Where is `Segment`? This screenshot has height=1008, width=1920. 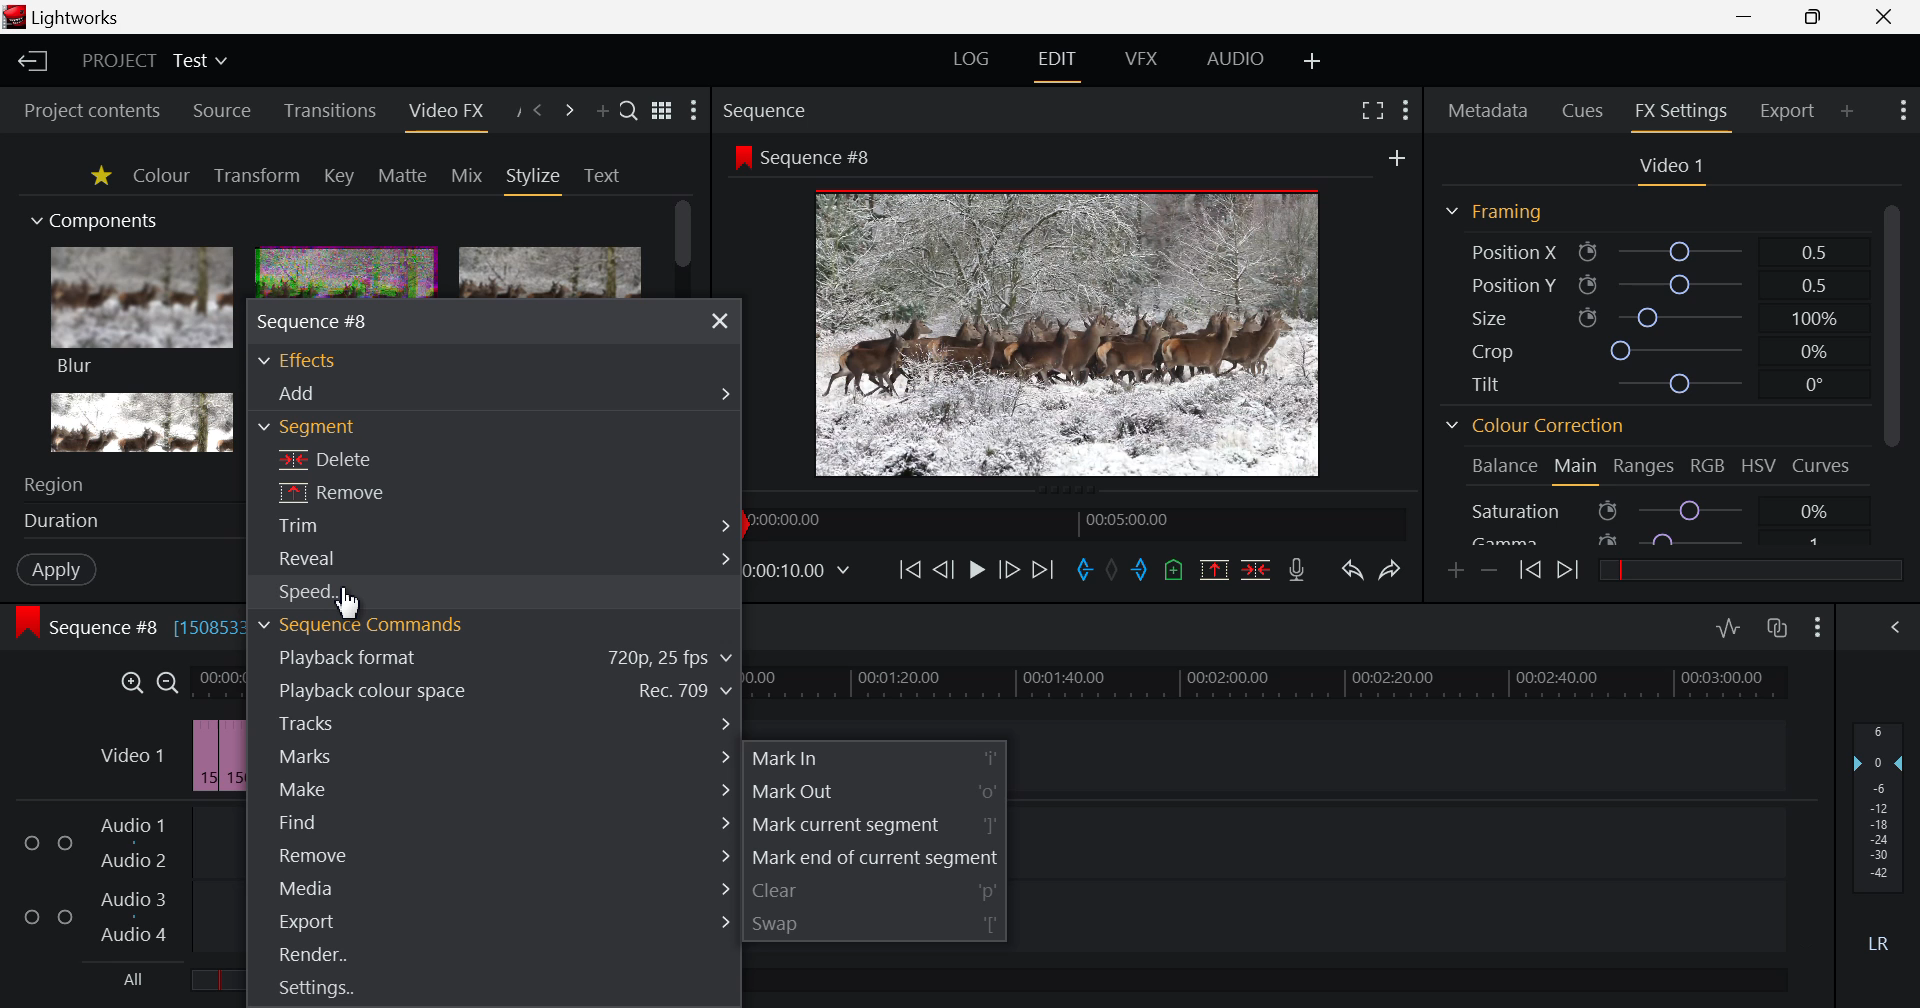
Segment is located at coordinates (326, 425).